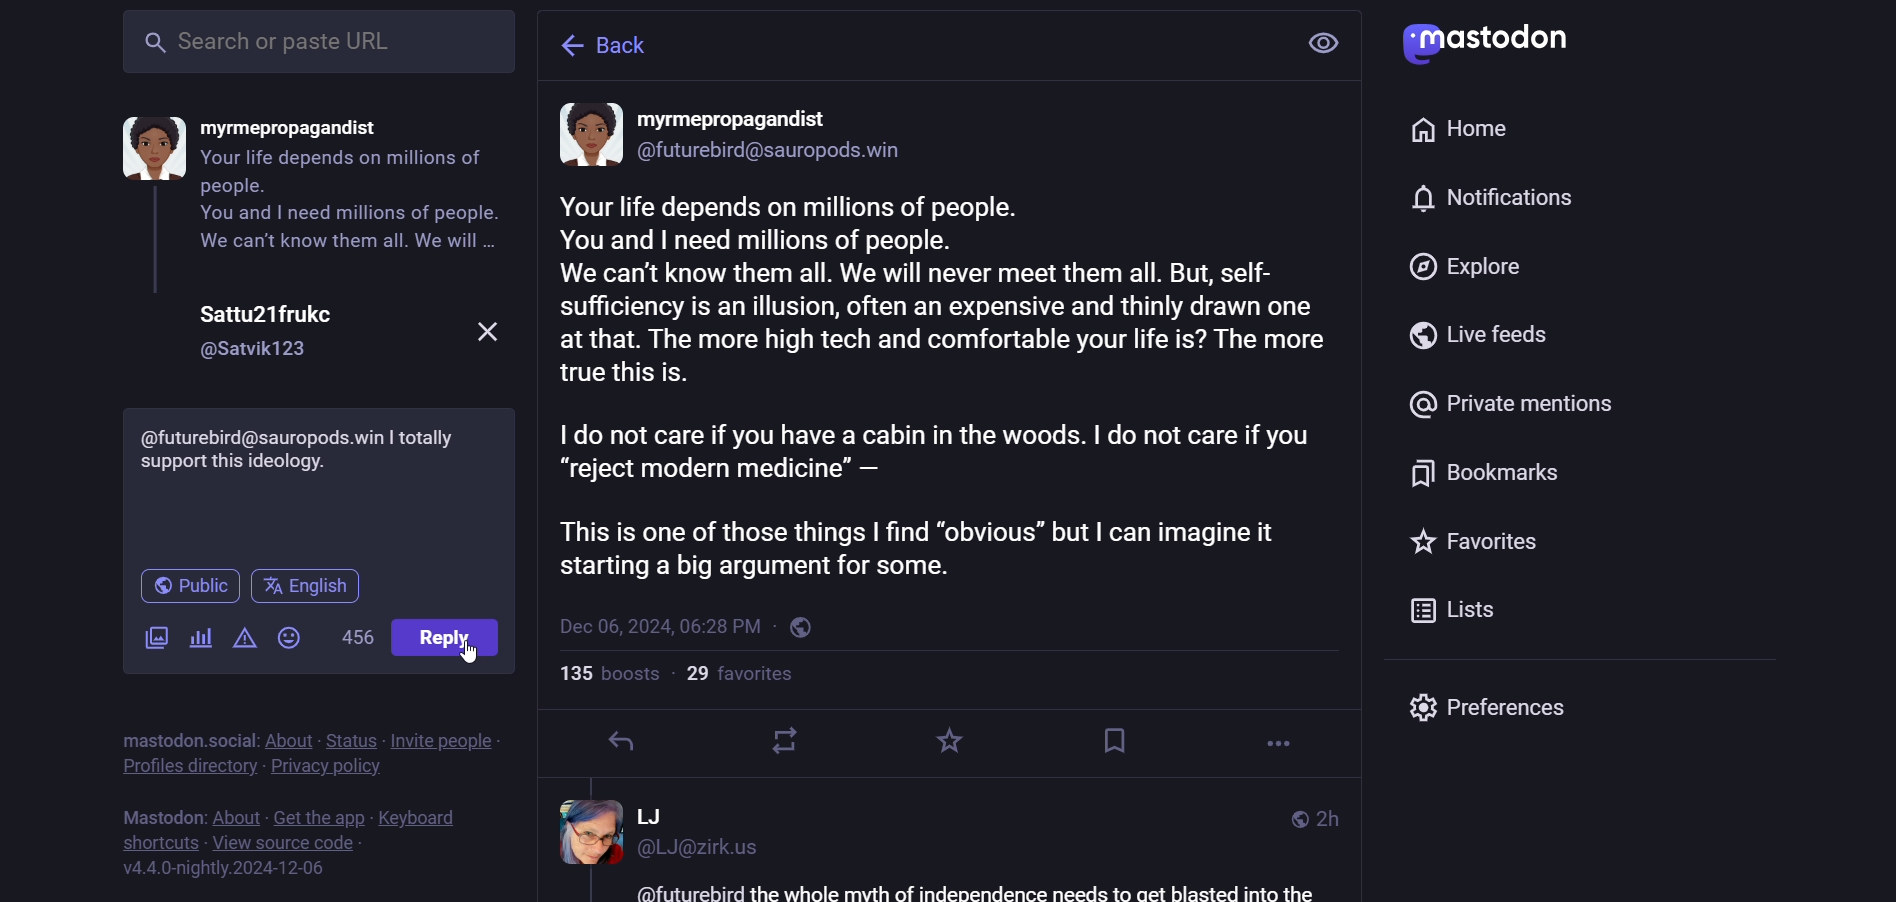 This screenshot has width=1896, height=902. I want to click on words left, so click(356, 638).